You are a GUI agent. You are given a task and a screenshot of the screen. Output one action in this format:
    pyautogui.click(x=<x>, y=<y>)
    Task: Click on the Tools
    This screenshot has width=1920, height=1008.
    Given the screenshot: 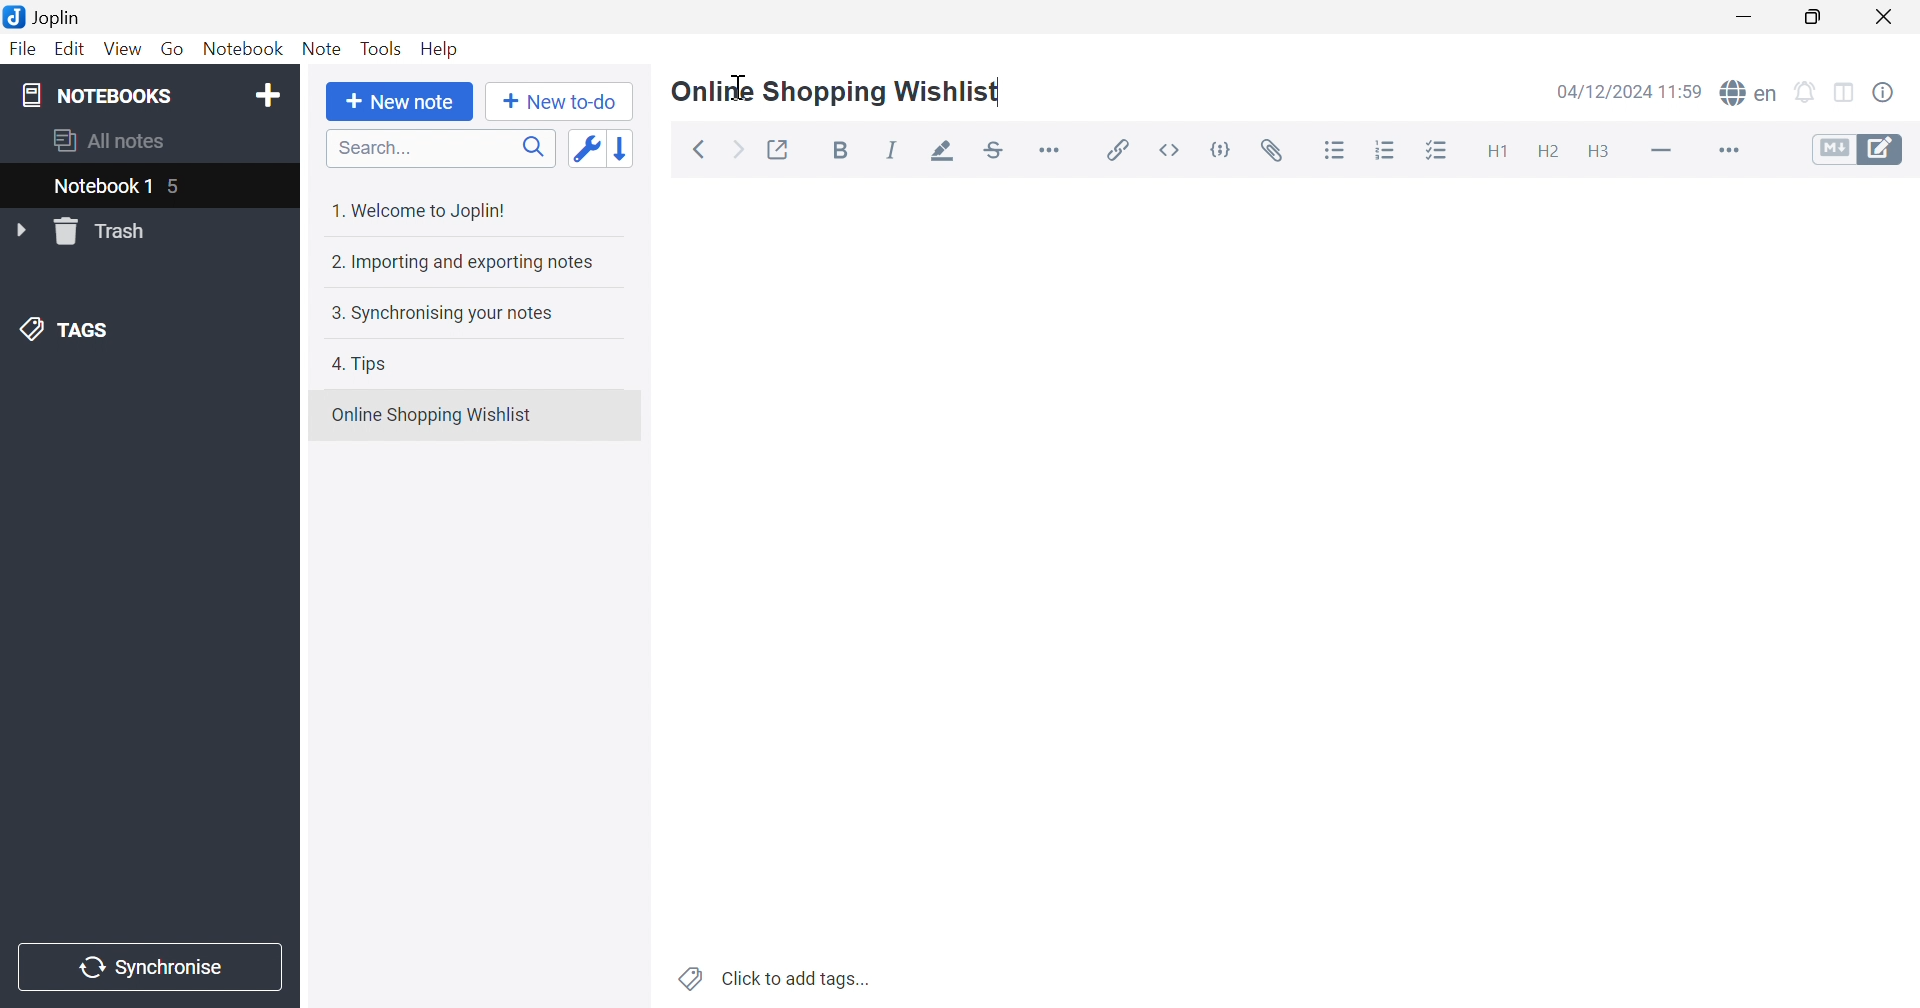 What is the action you would take?
    pyautogui.click(x=382, y=48)
    